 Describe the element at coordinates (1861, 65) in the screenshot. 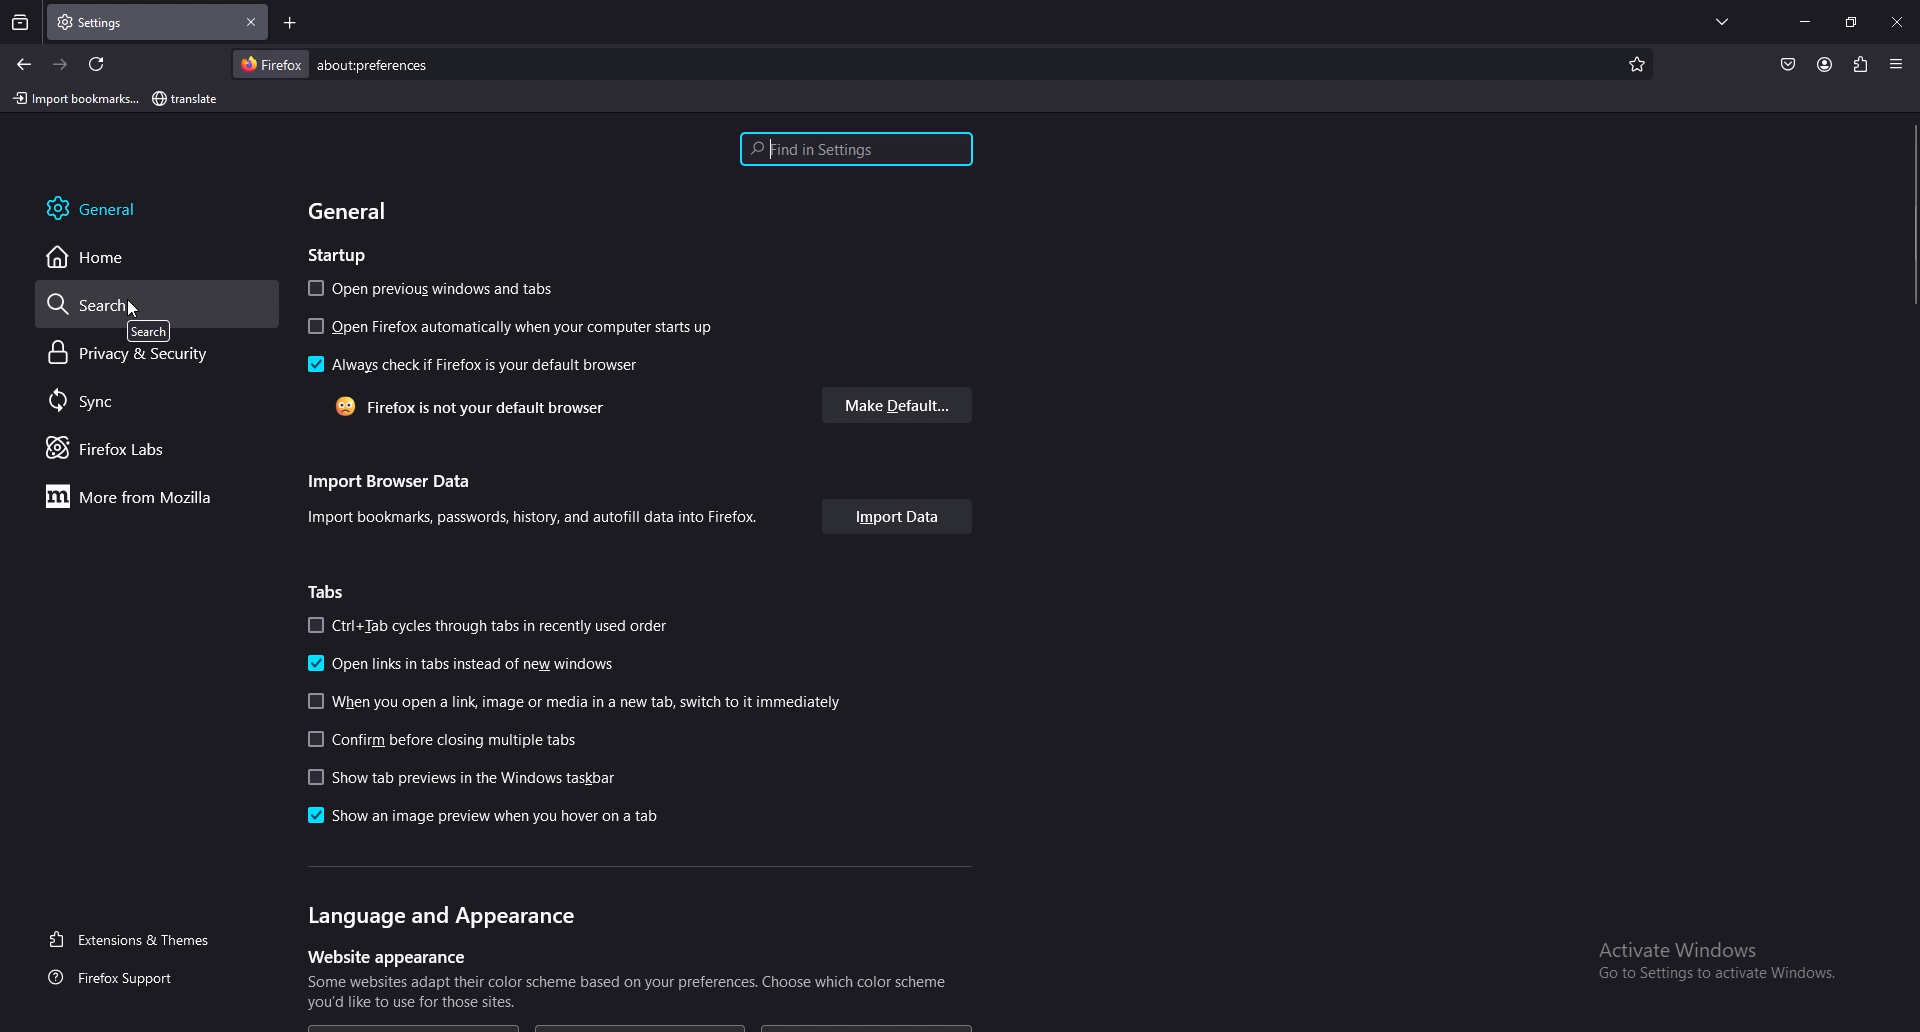

I see `extensions` at that location.